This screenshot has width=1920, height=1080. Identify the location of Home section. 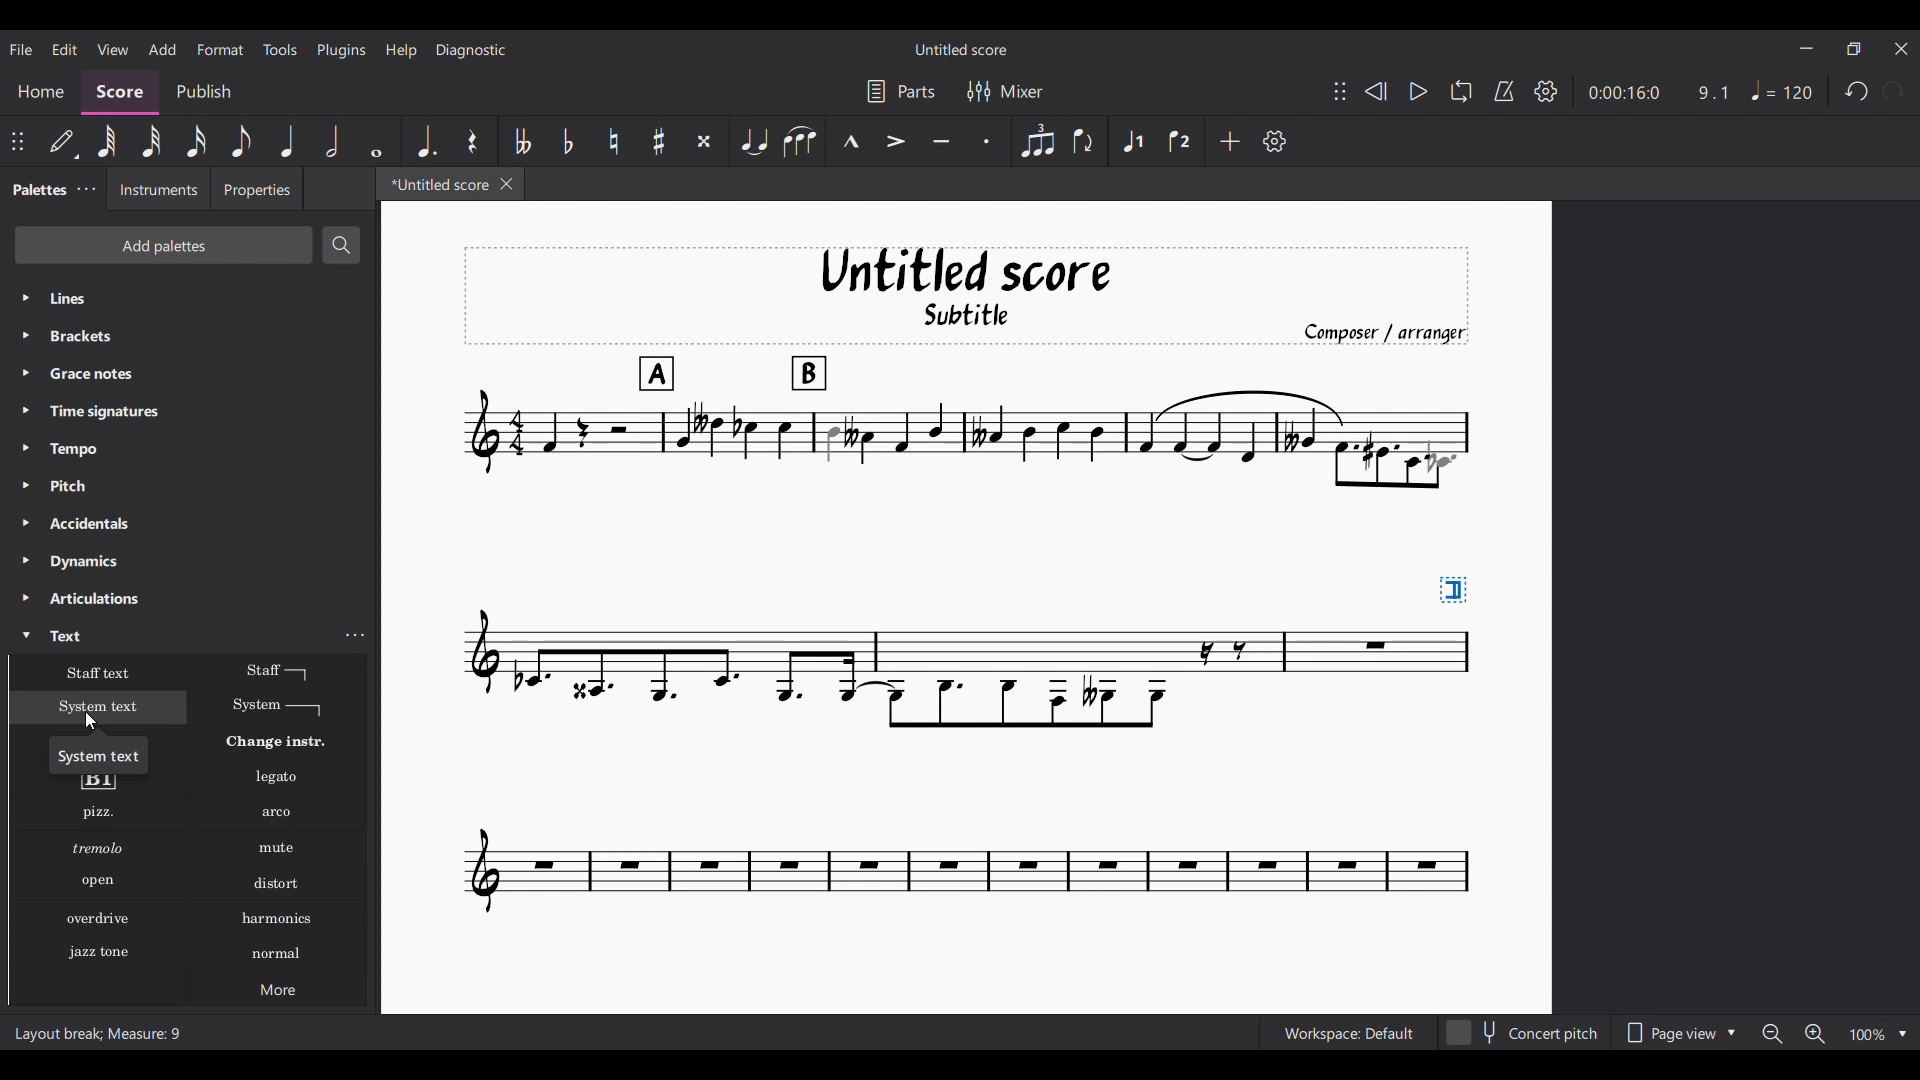
(40, 92).